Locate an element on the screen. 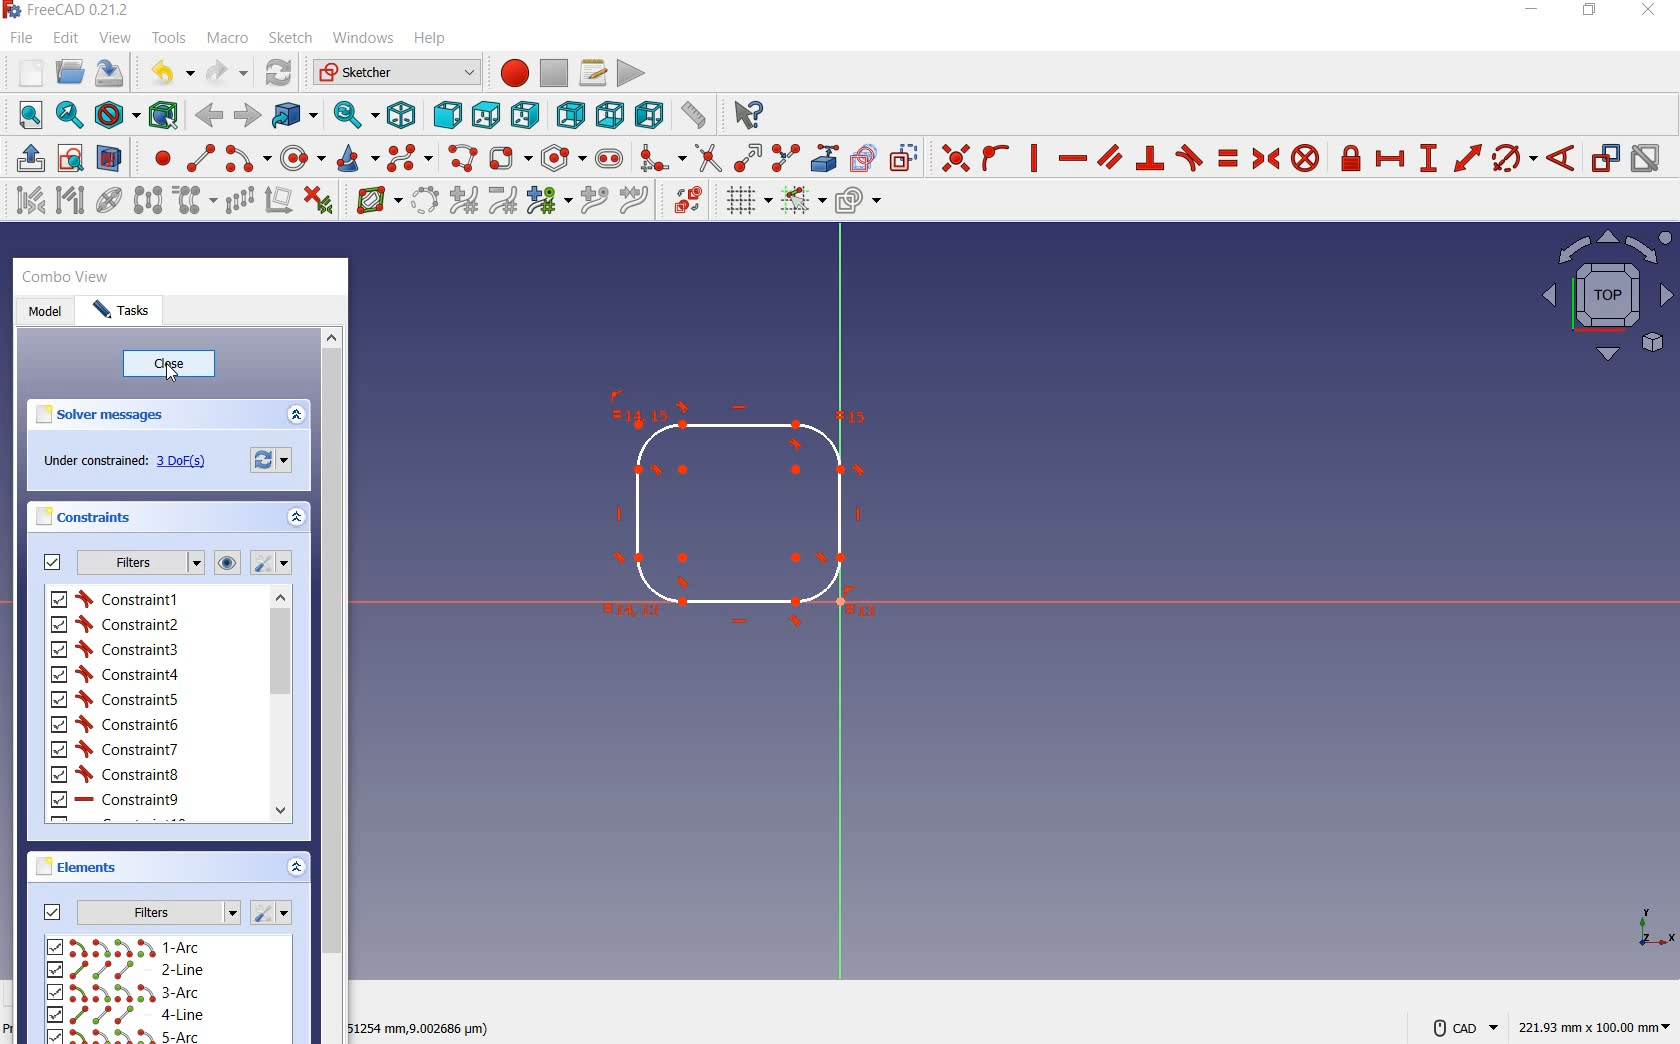  toggle grid is located at coordinates (745, 202).